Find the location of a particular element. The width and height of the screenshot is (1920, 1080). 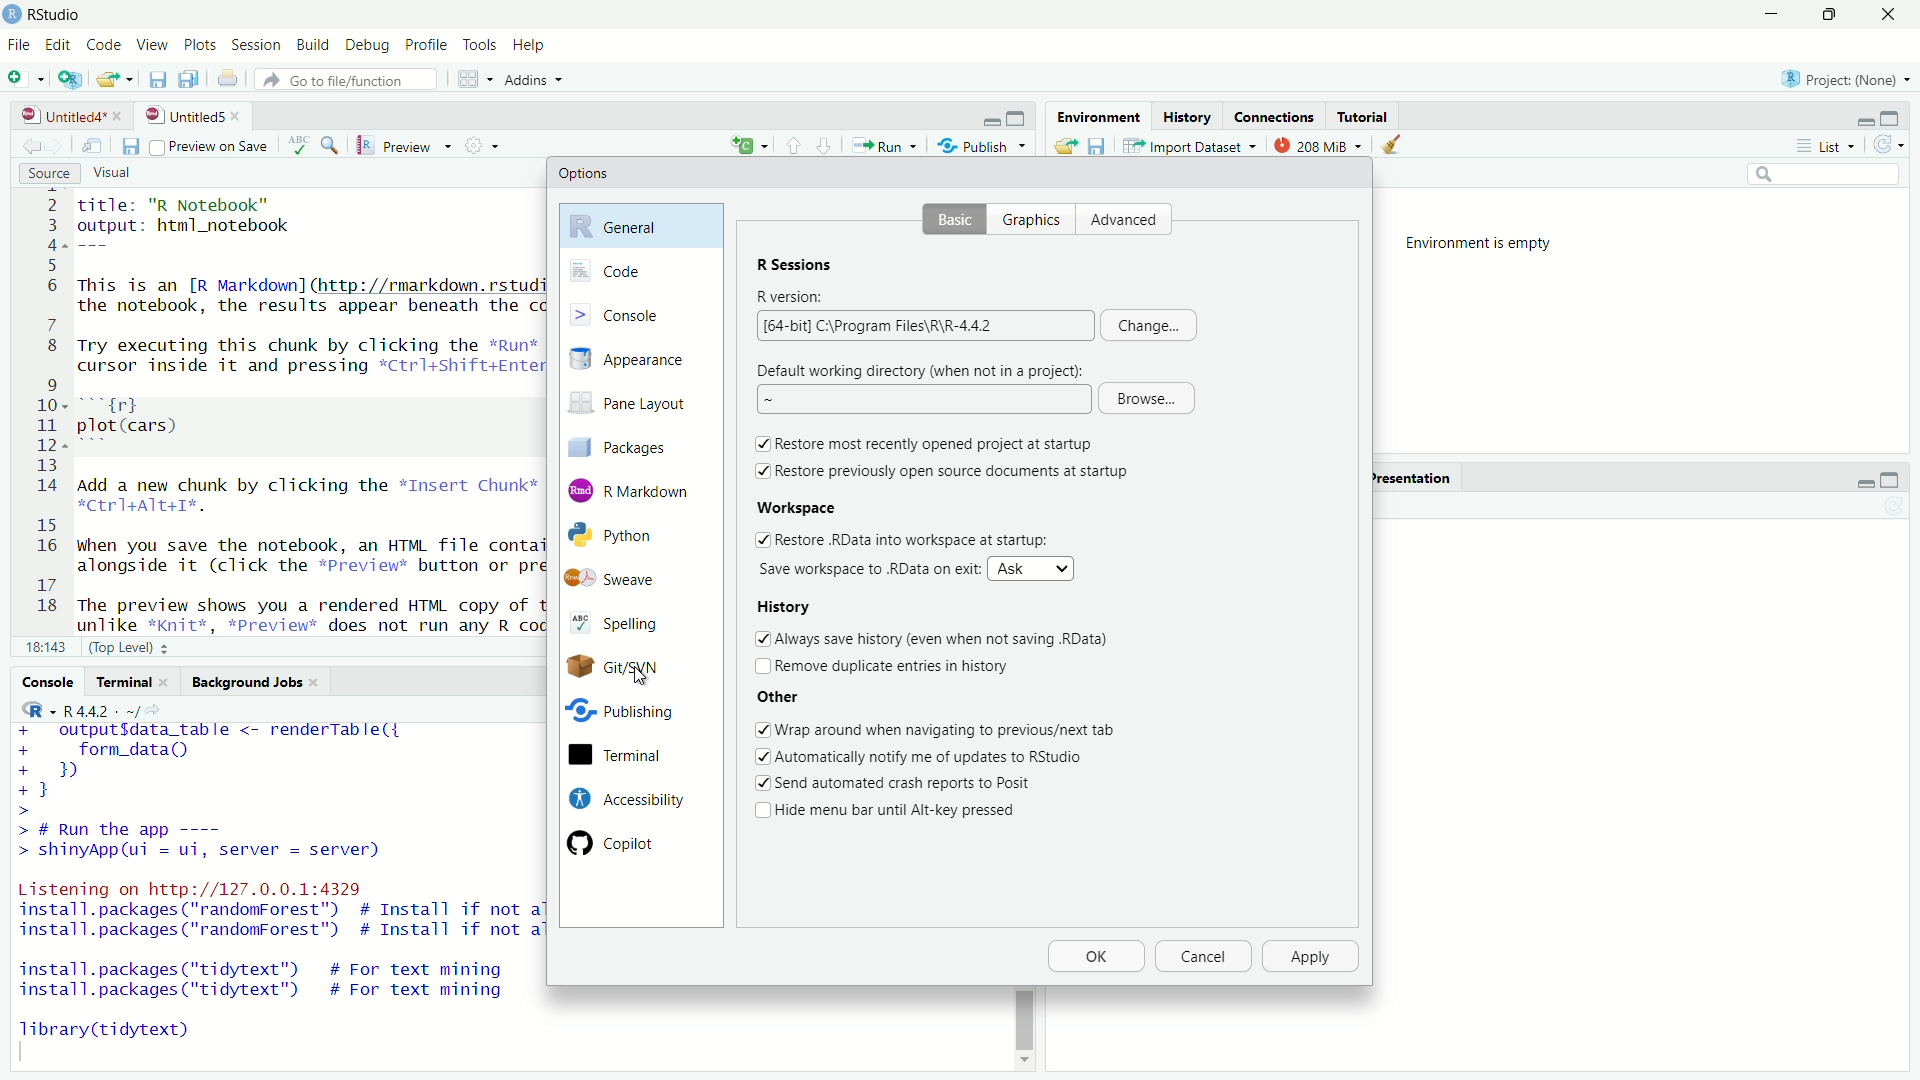

Run is located at coordinates (883, 145).